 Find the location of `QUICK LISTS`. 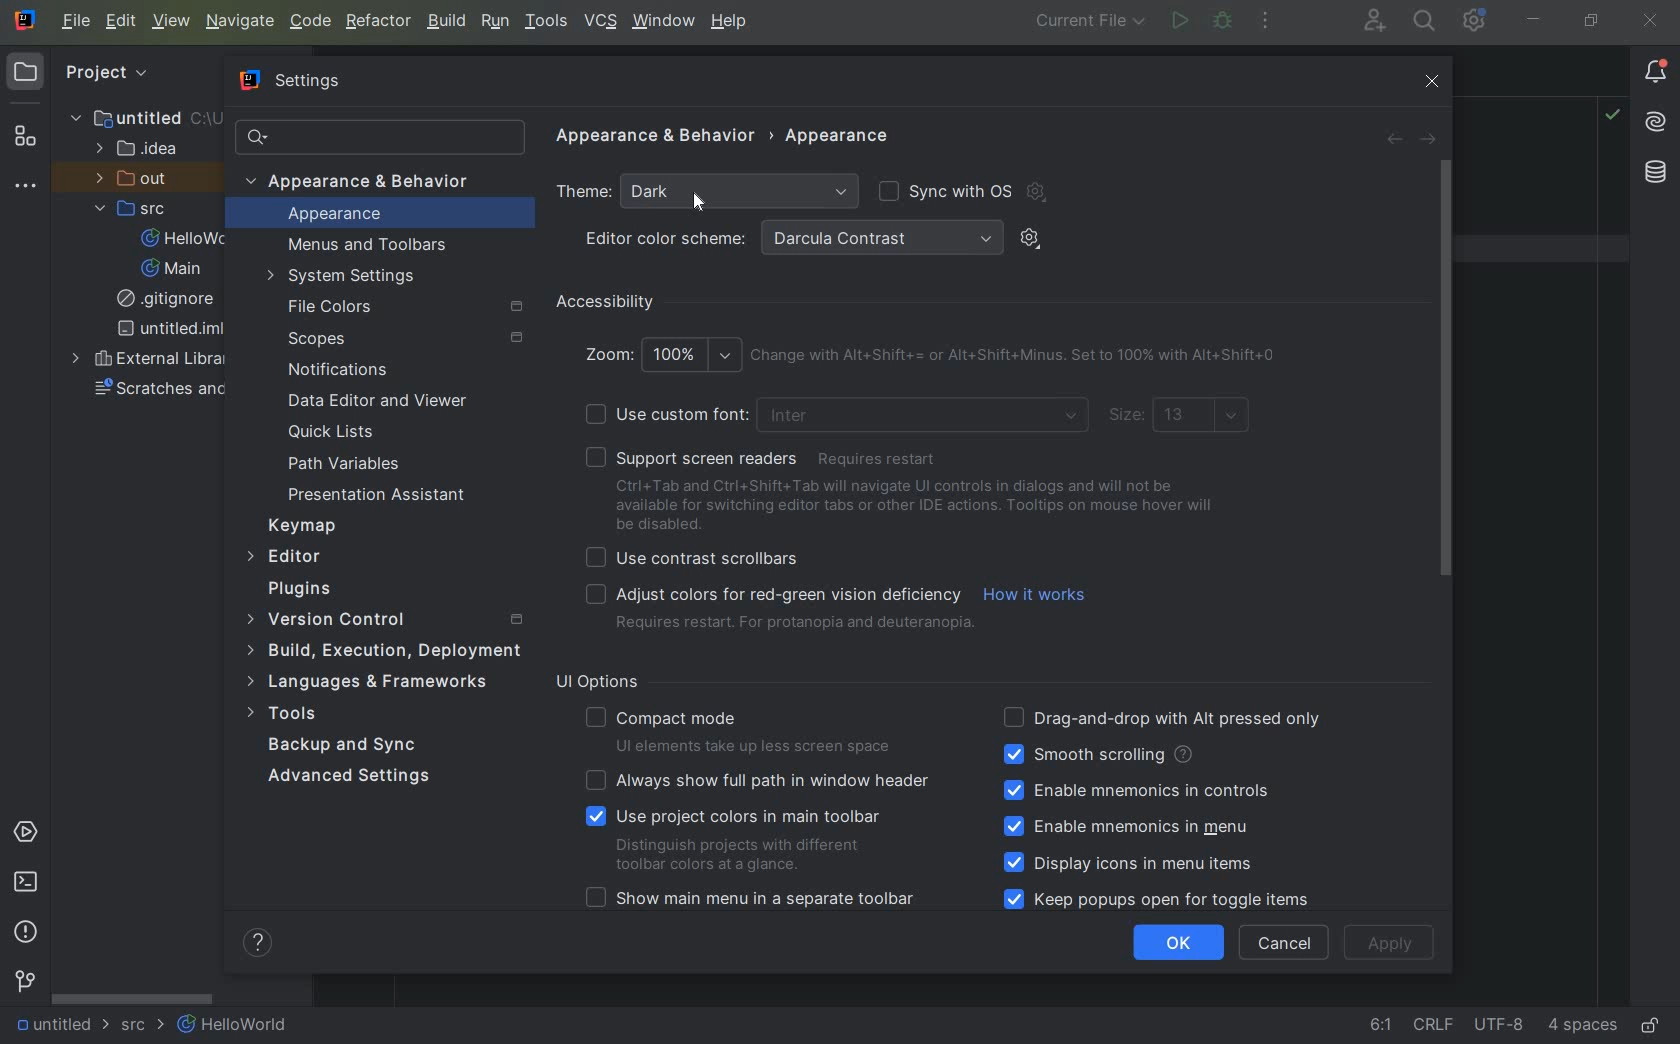

QUICK LISTS is located at coordinates (342, 432).